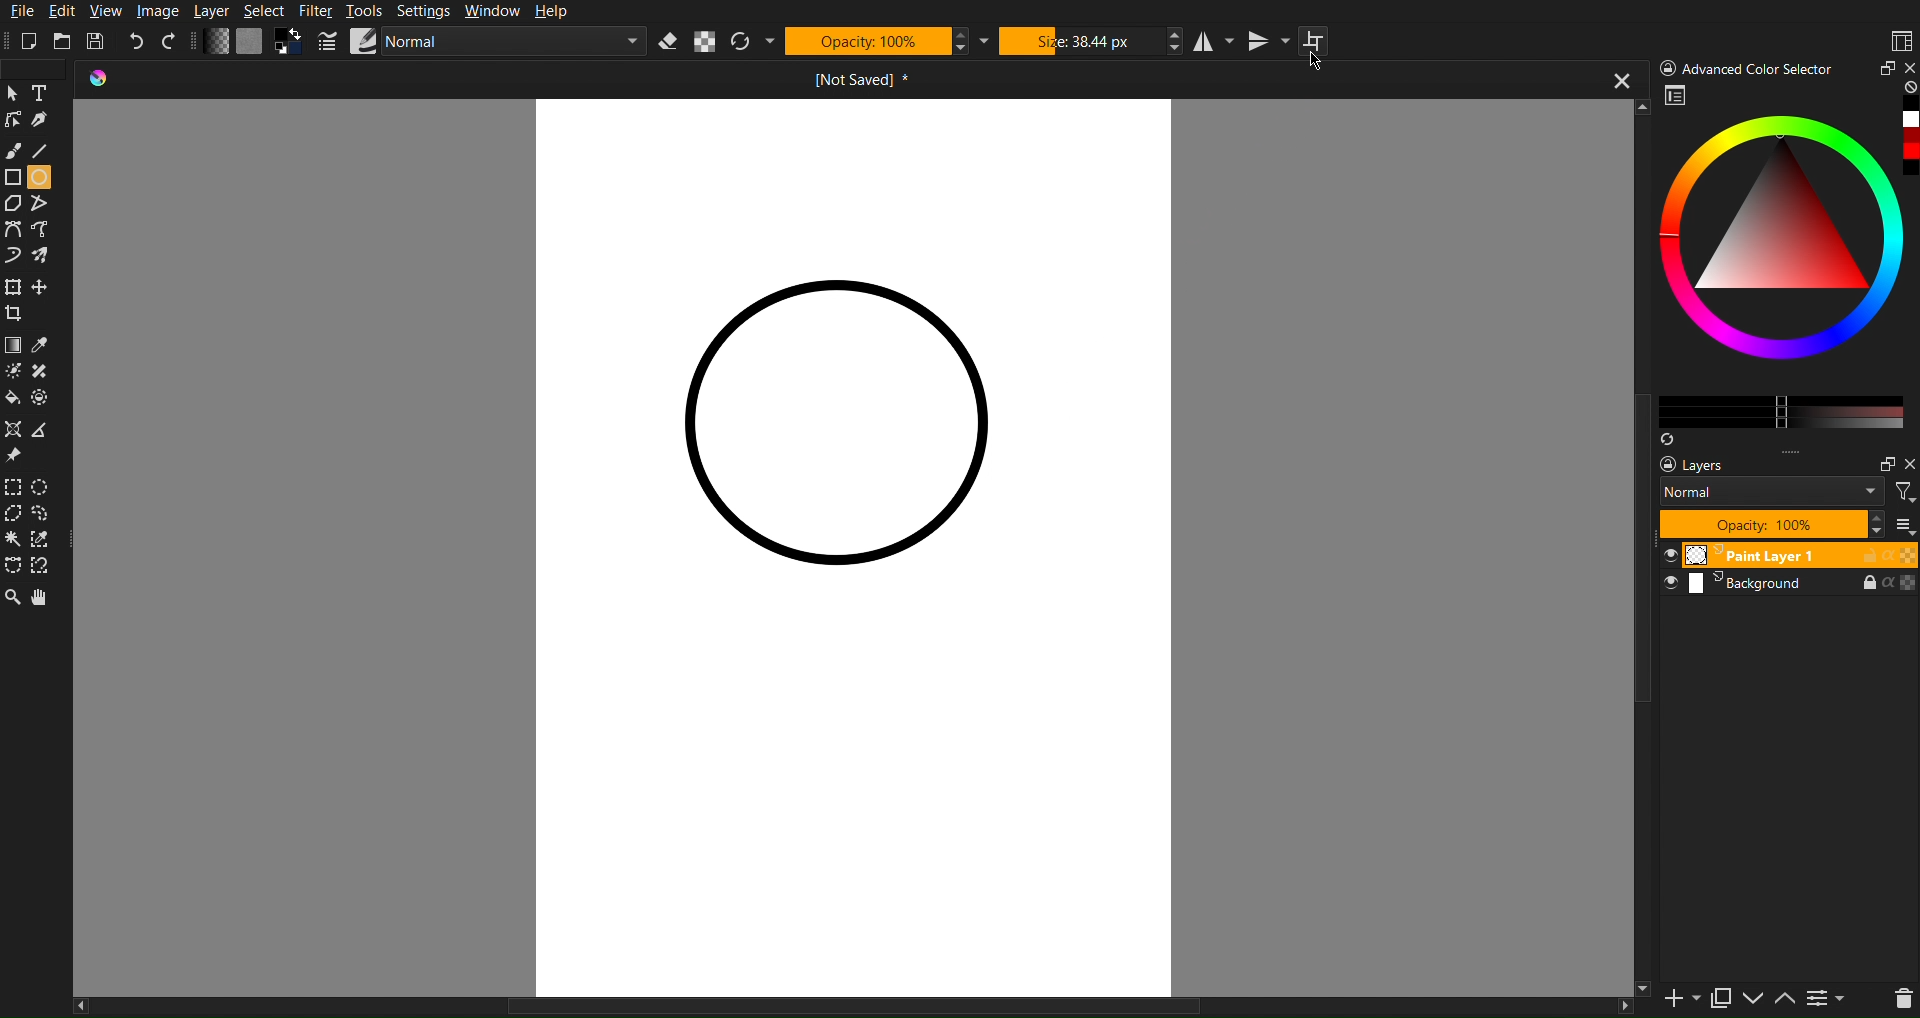 The image size is (1920, 1018). Describe the element at coordinates (556, 12) in the screenshot. I see `Help` at that location.